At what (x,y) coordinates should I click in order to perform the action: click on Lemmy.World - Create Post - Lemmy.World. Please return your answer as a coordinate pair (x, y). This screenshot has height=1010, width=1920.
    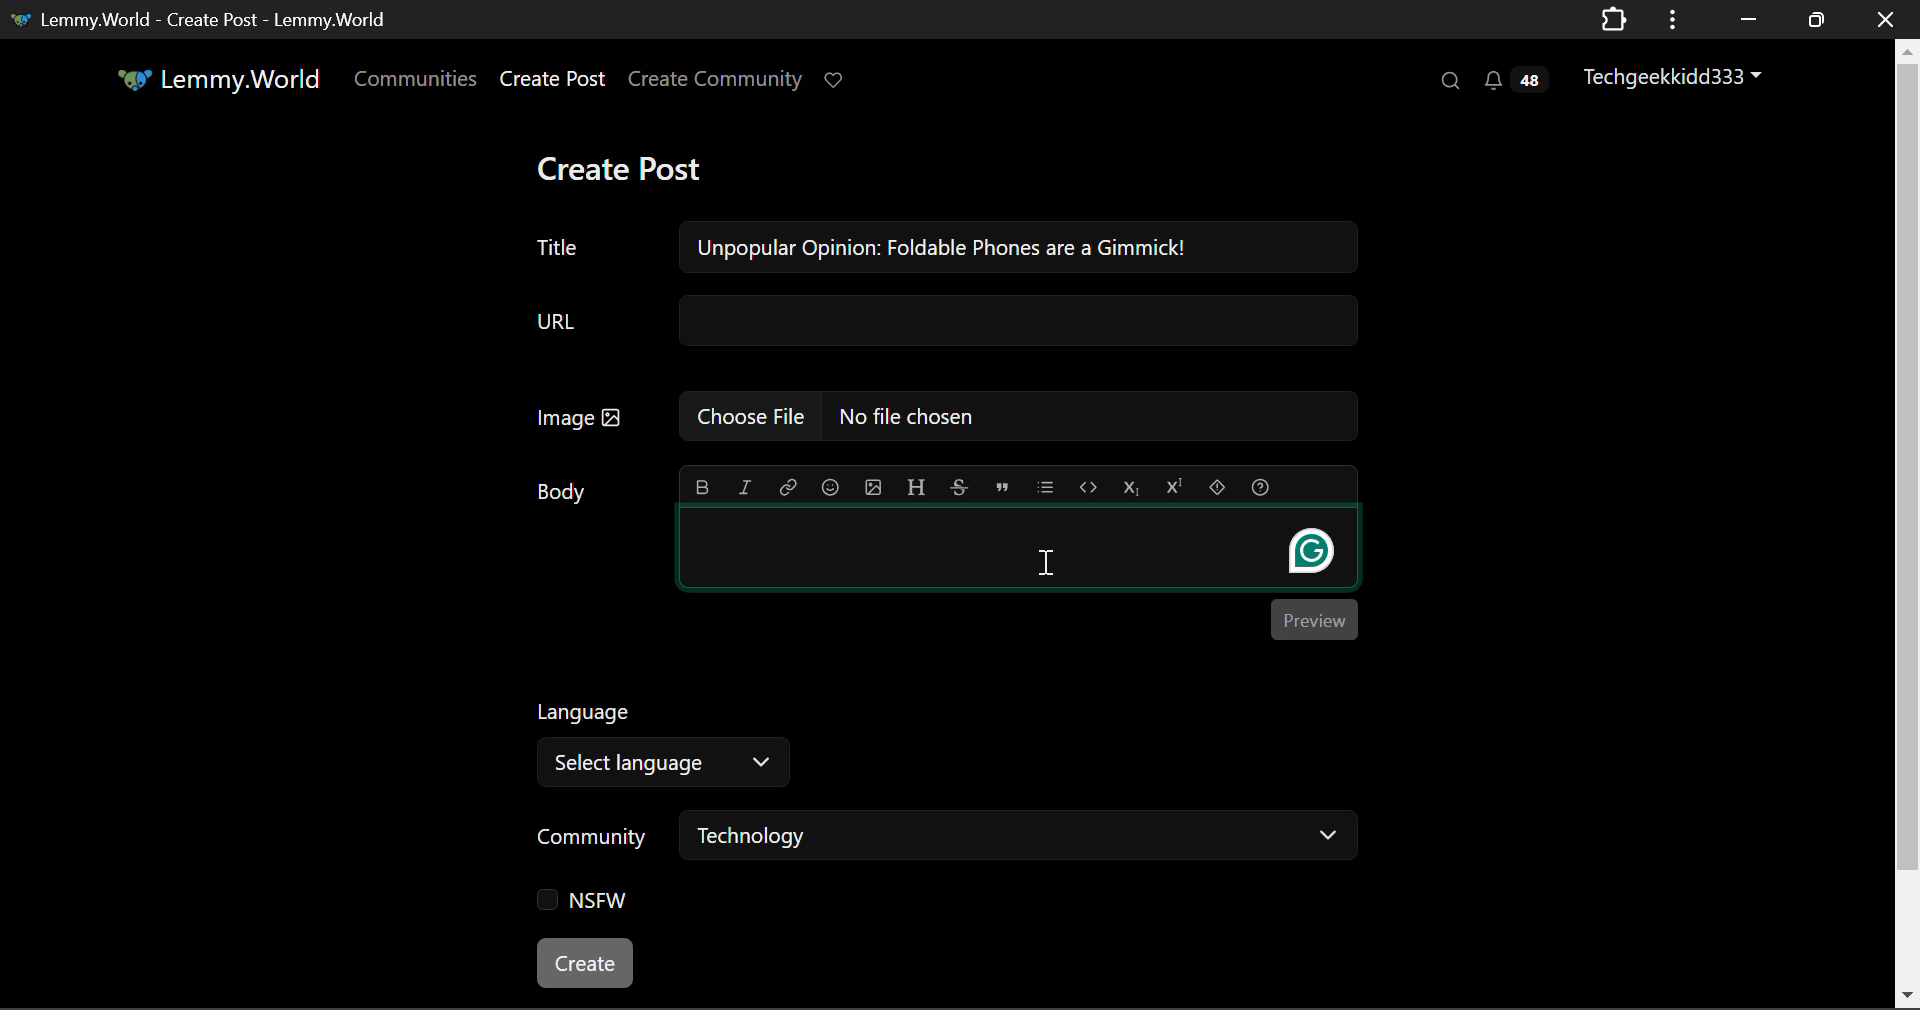
    Looking at the image, I should click on (203, 18).